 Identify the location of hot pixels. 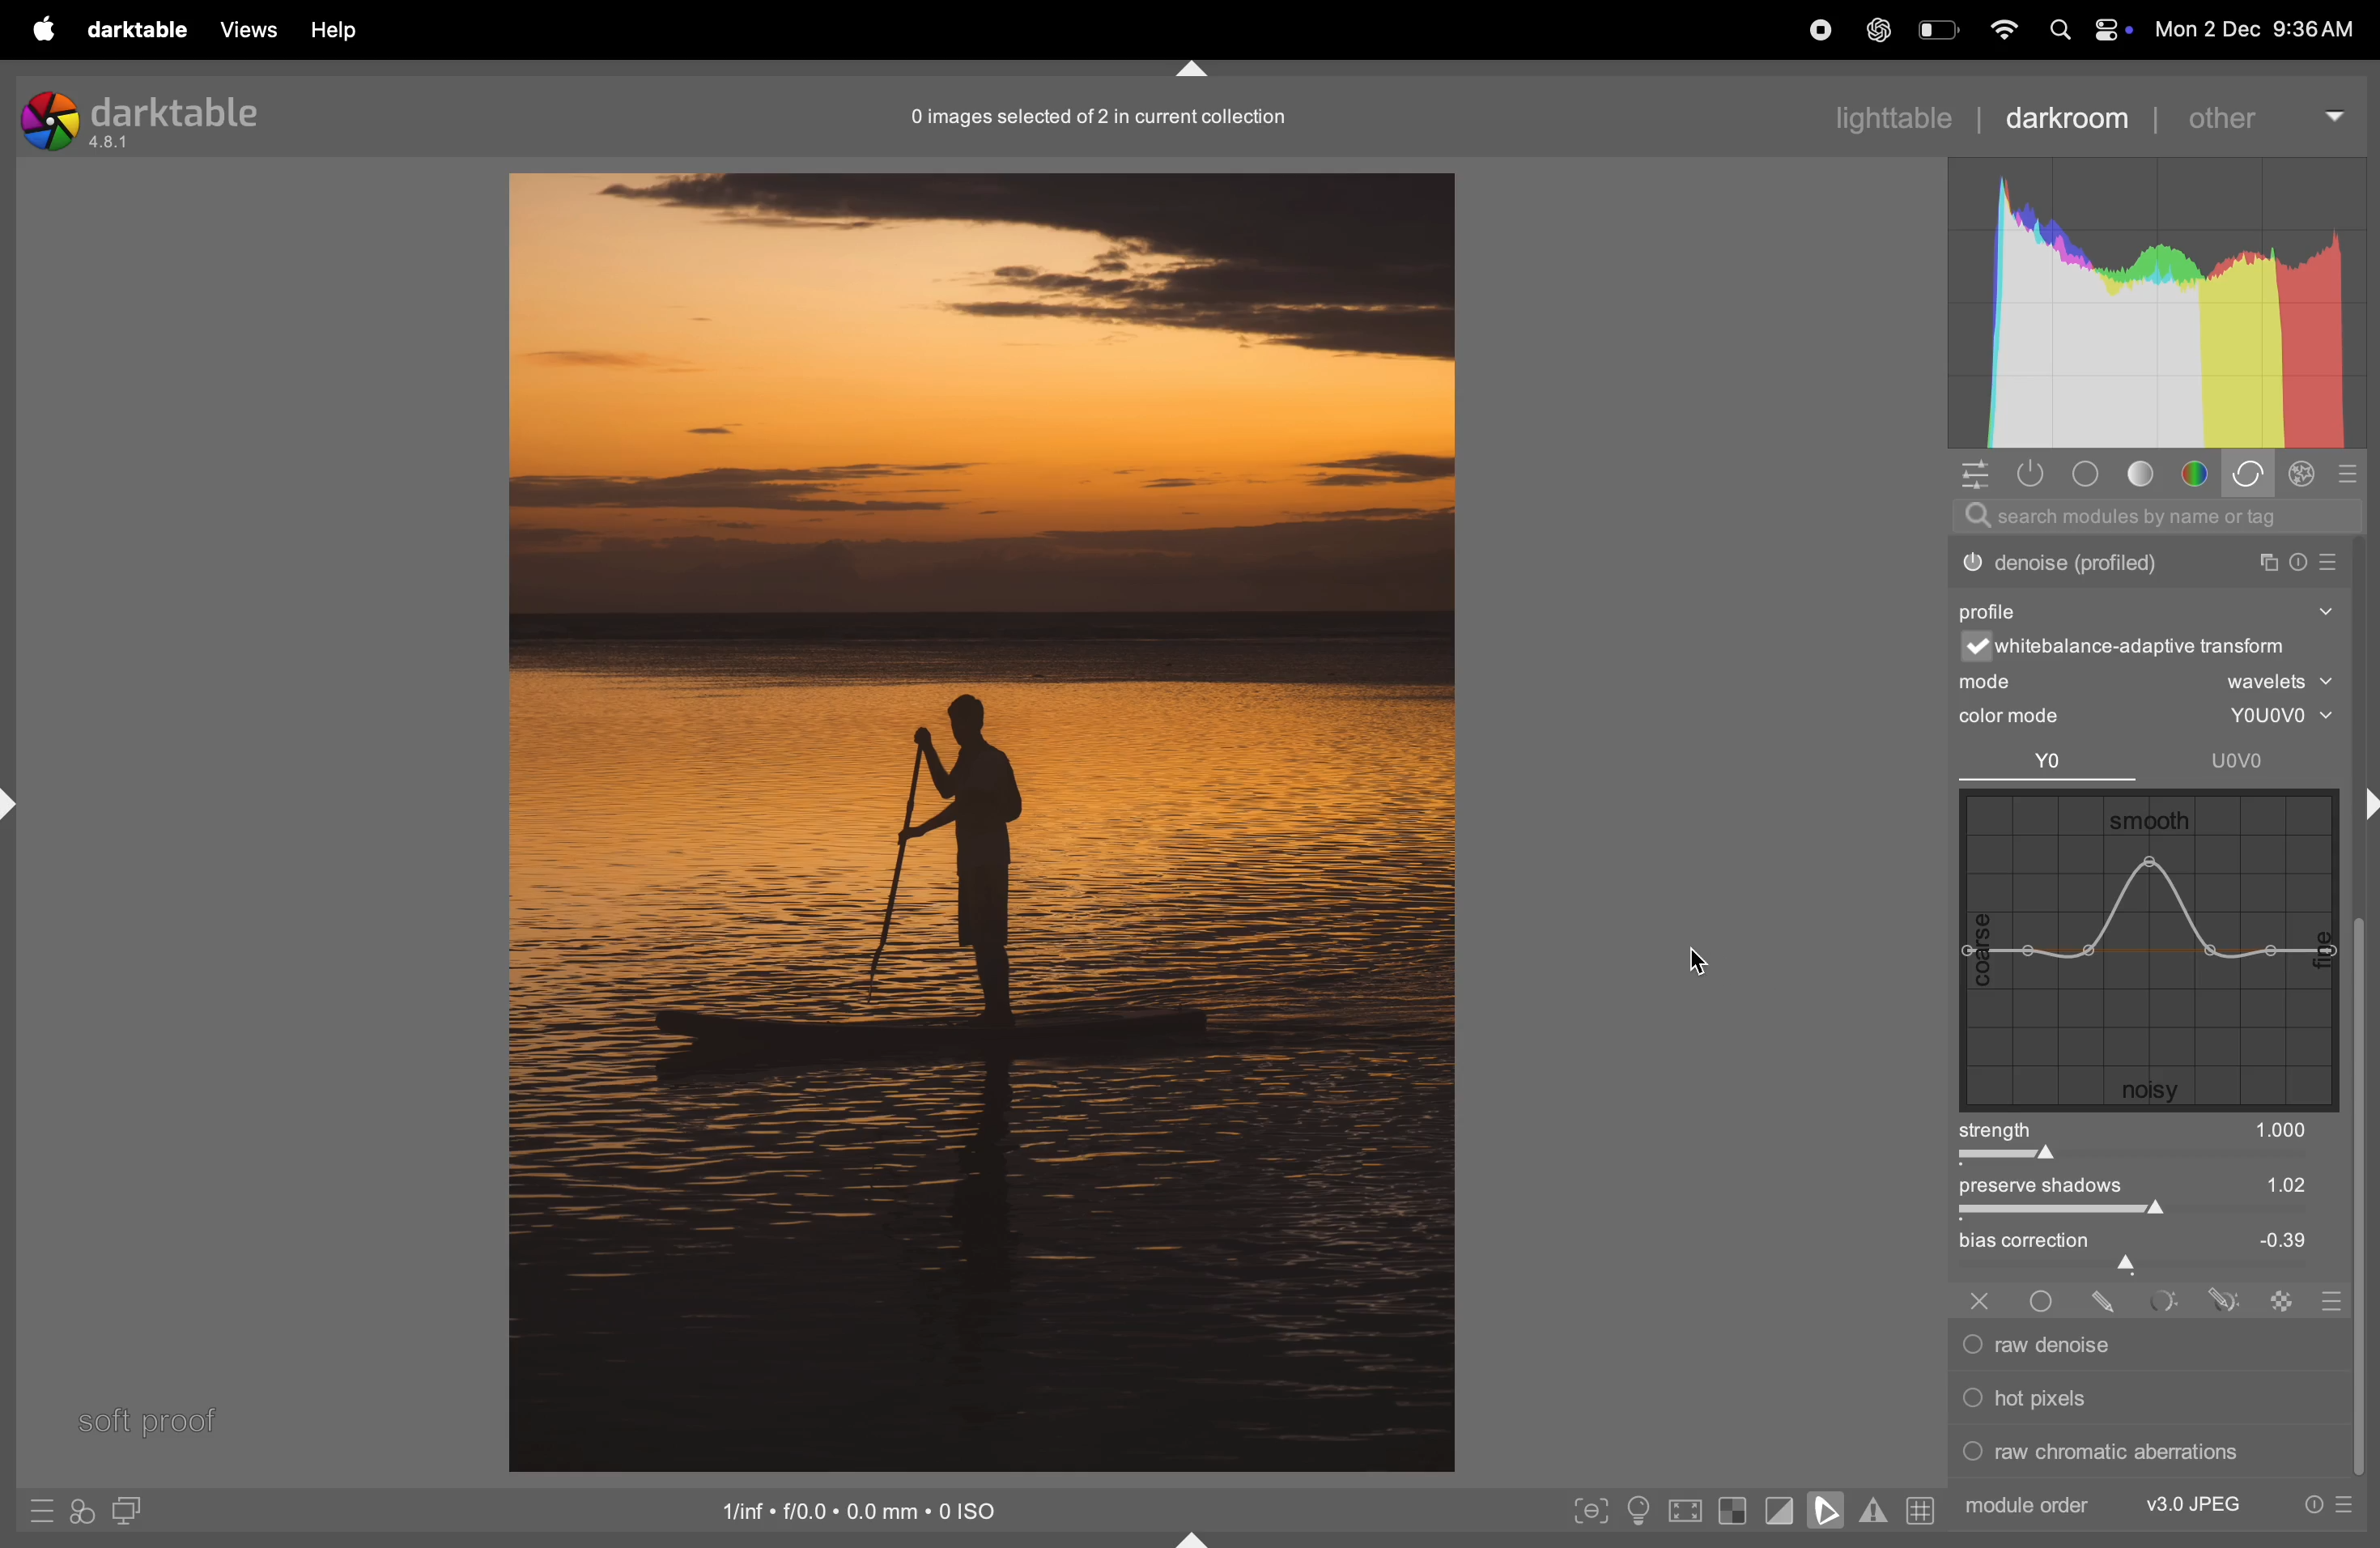
(2142, 1395).